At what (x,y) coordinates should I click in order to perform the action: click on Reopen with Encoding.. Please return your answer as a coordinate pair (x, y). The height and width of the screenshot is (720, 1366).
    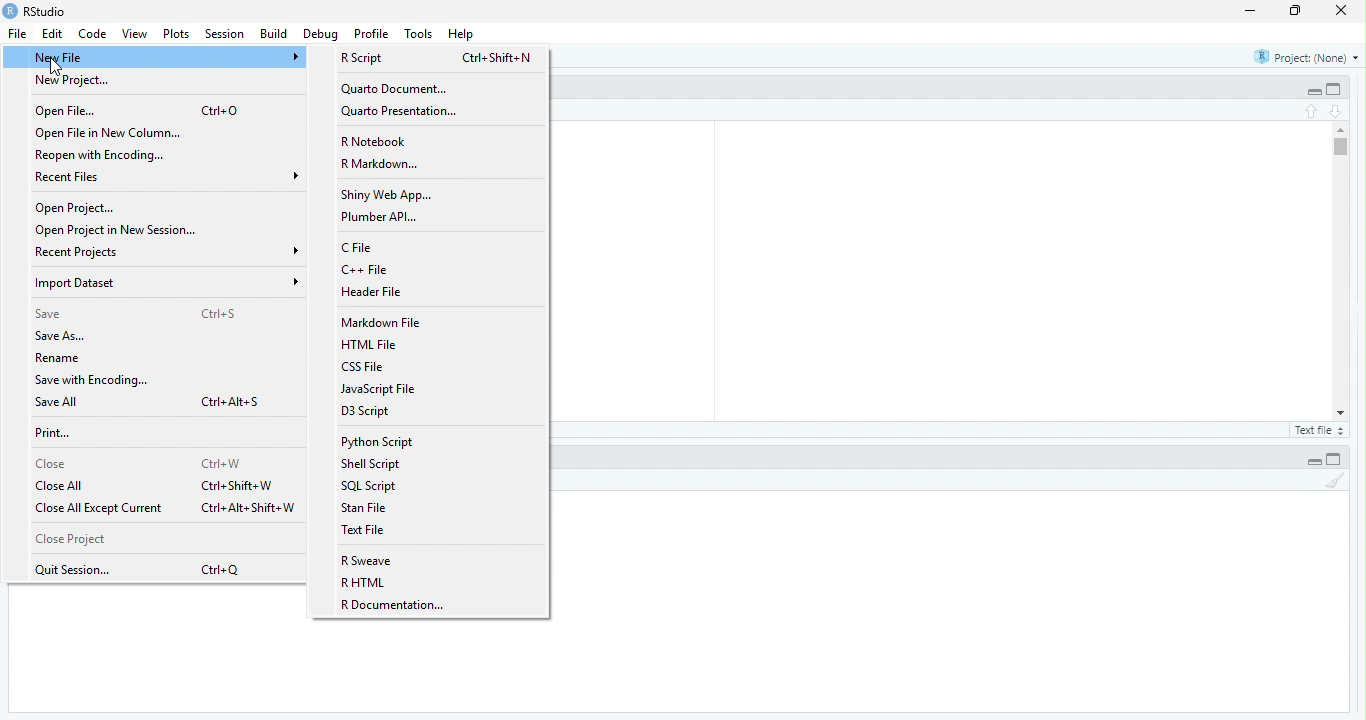
    Looking at the image, I should click on (105, 156).